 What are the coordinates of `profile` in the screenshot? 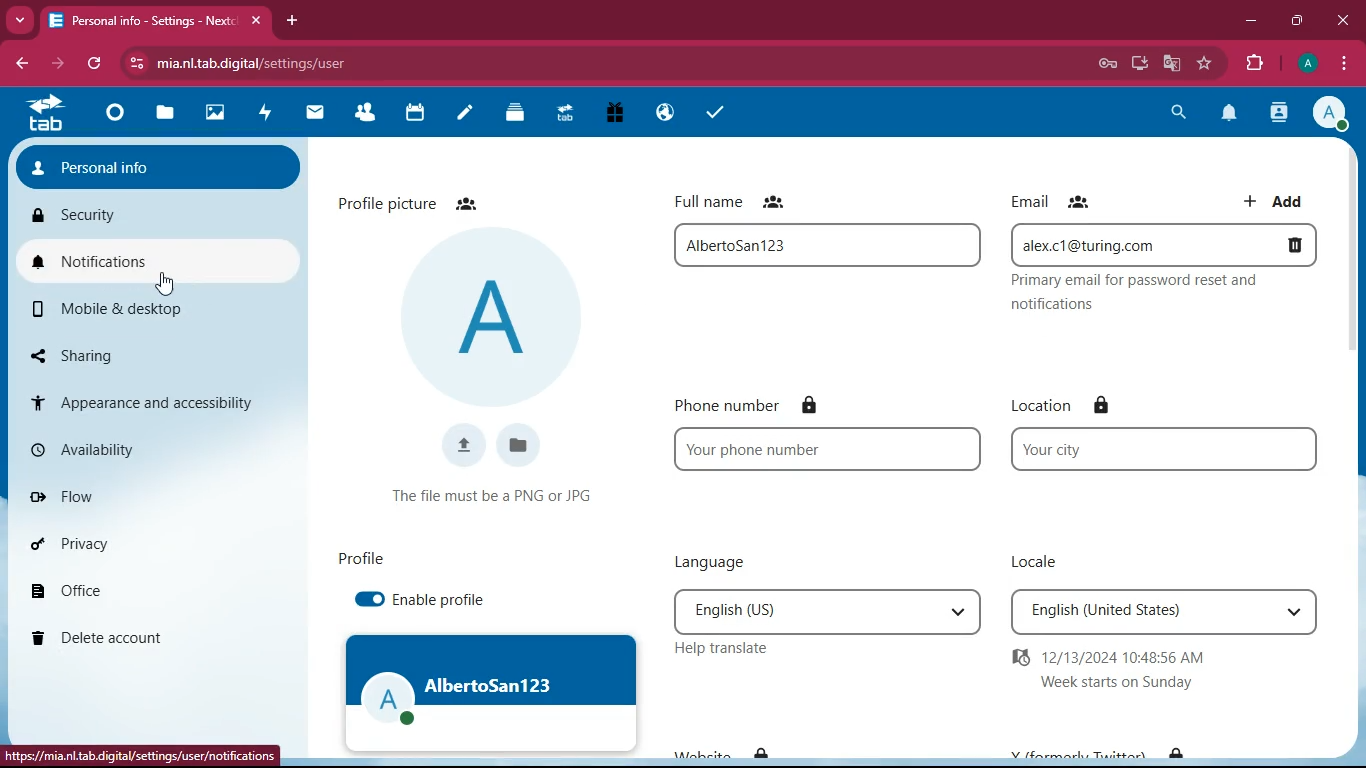 It's located at (363, 561).